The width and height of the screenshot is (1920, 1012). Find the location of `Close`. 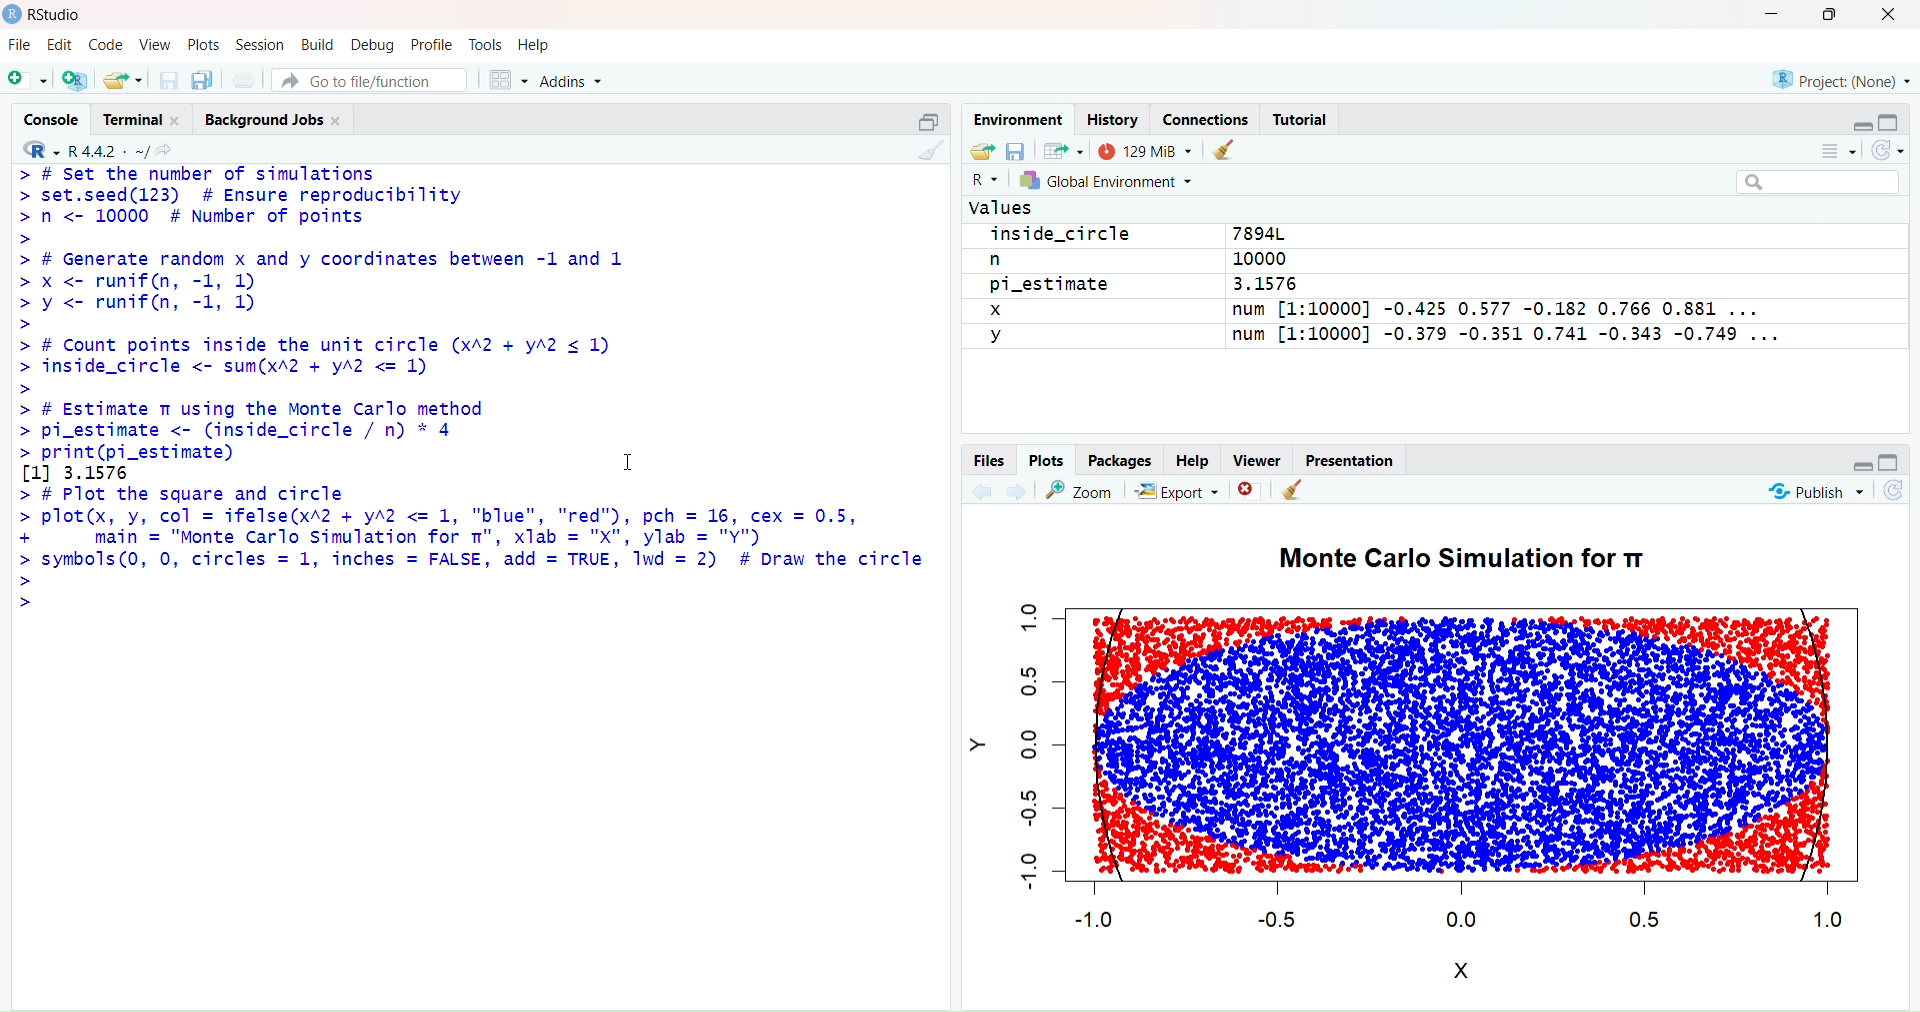

Close is located at coordinates (1888, 15).